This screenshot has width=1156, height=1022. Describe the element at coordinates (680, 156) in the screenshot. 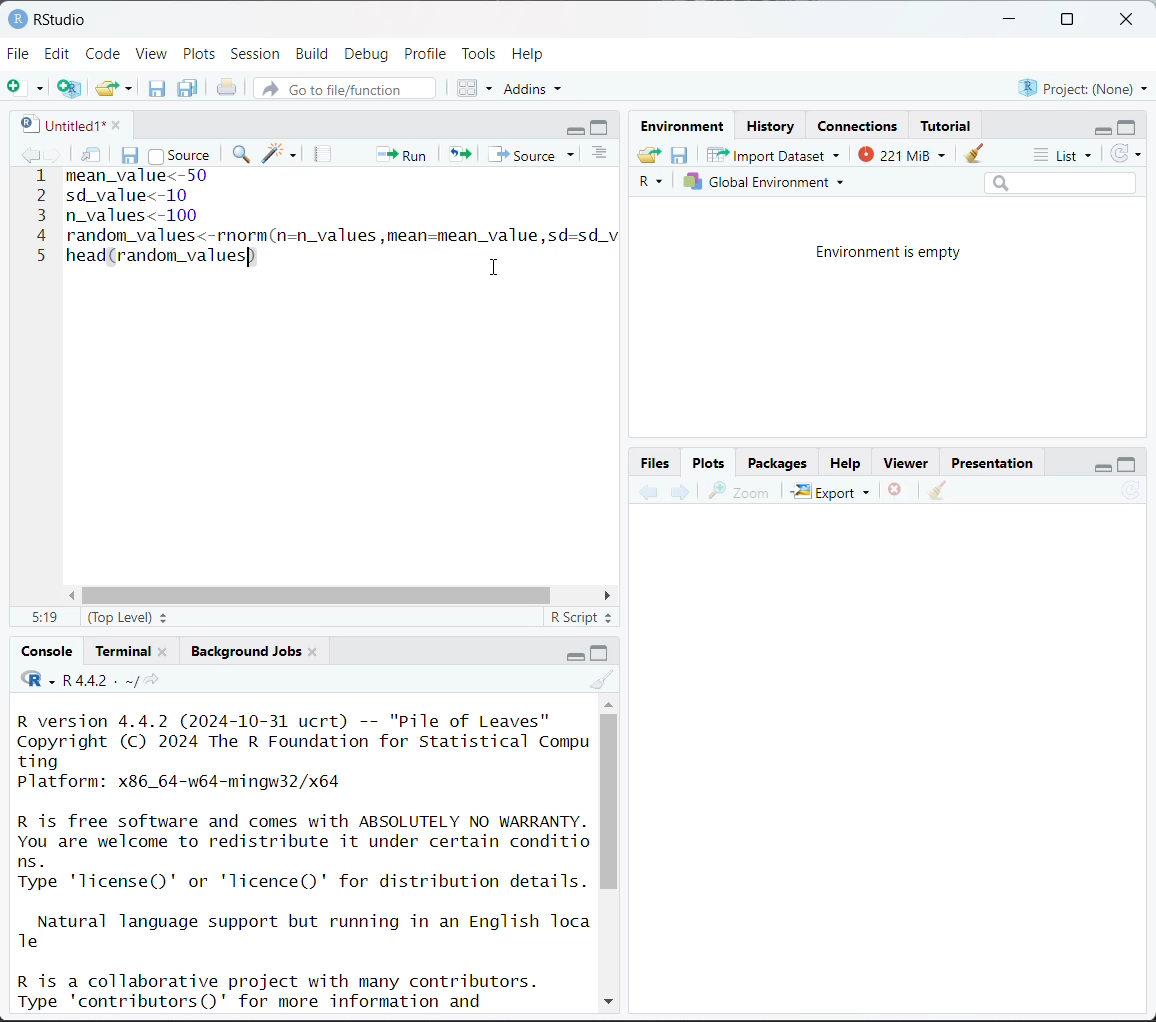

I see `save workspace as` at that location.